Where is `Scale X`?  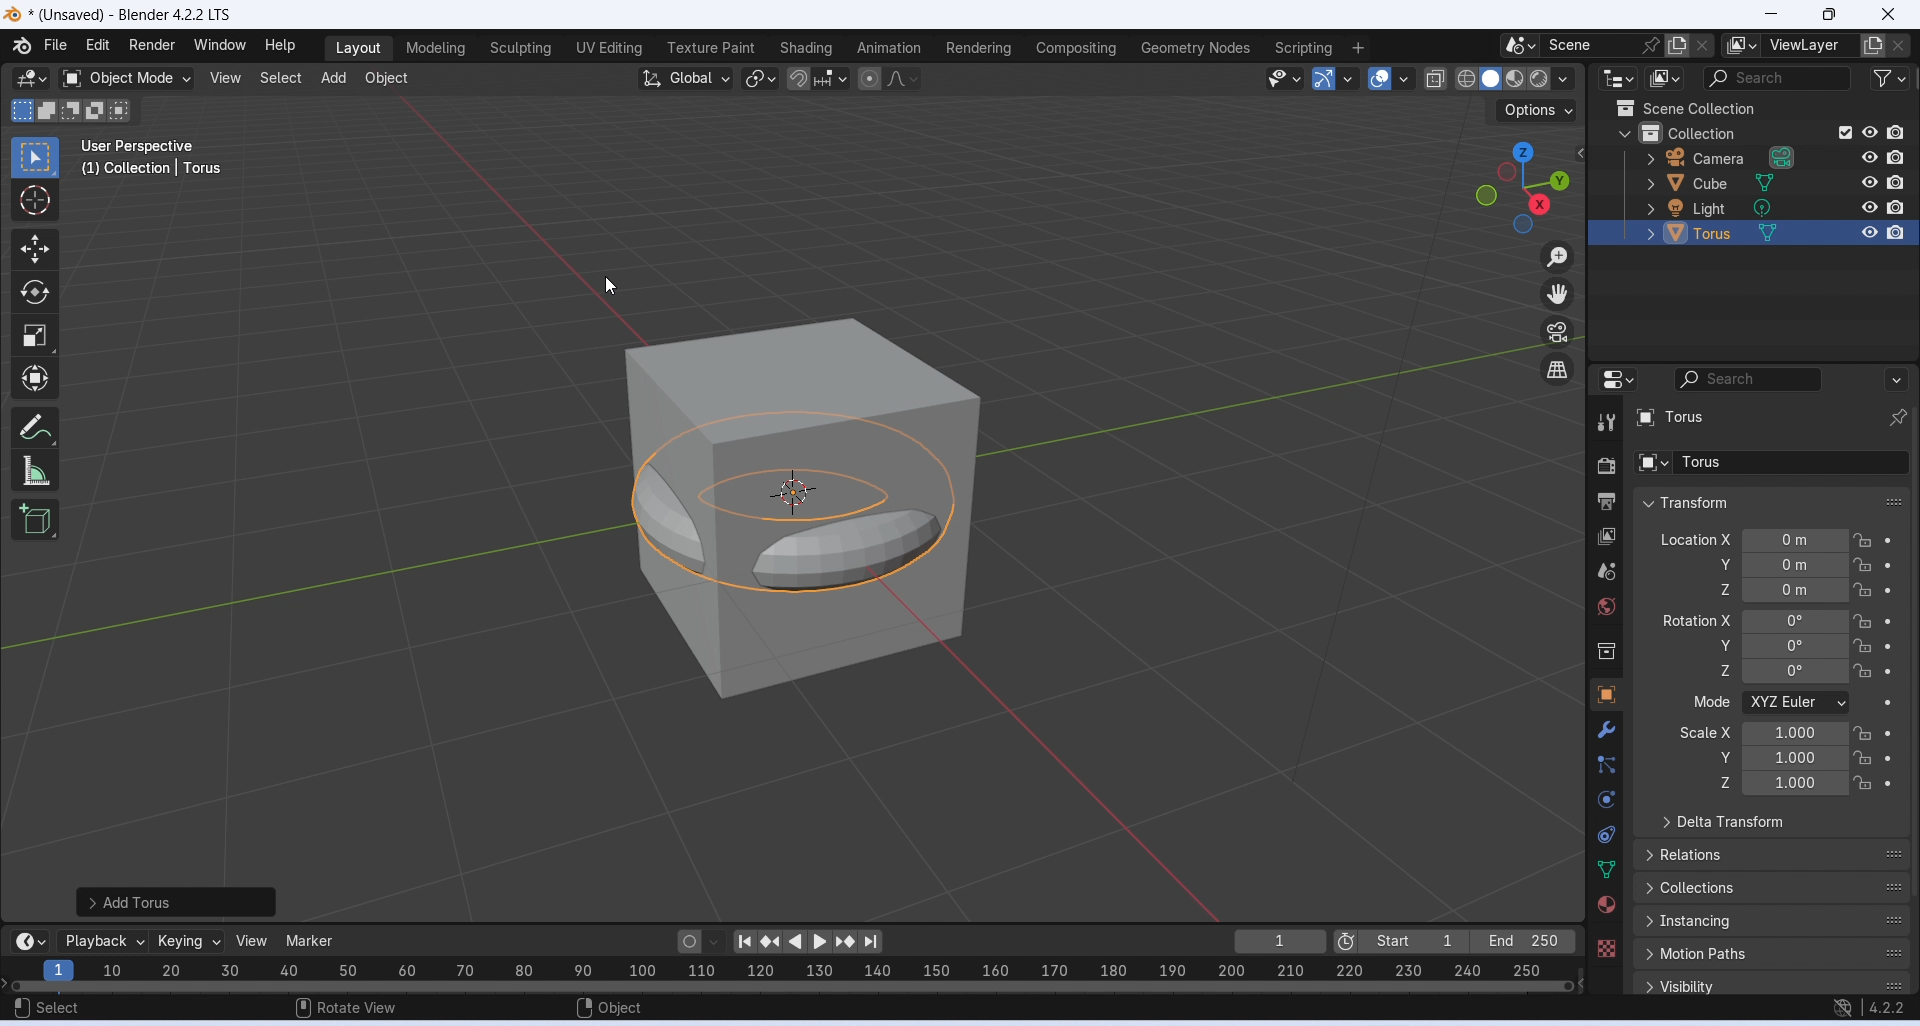 Scale X is located at coordinates (1819, 734).